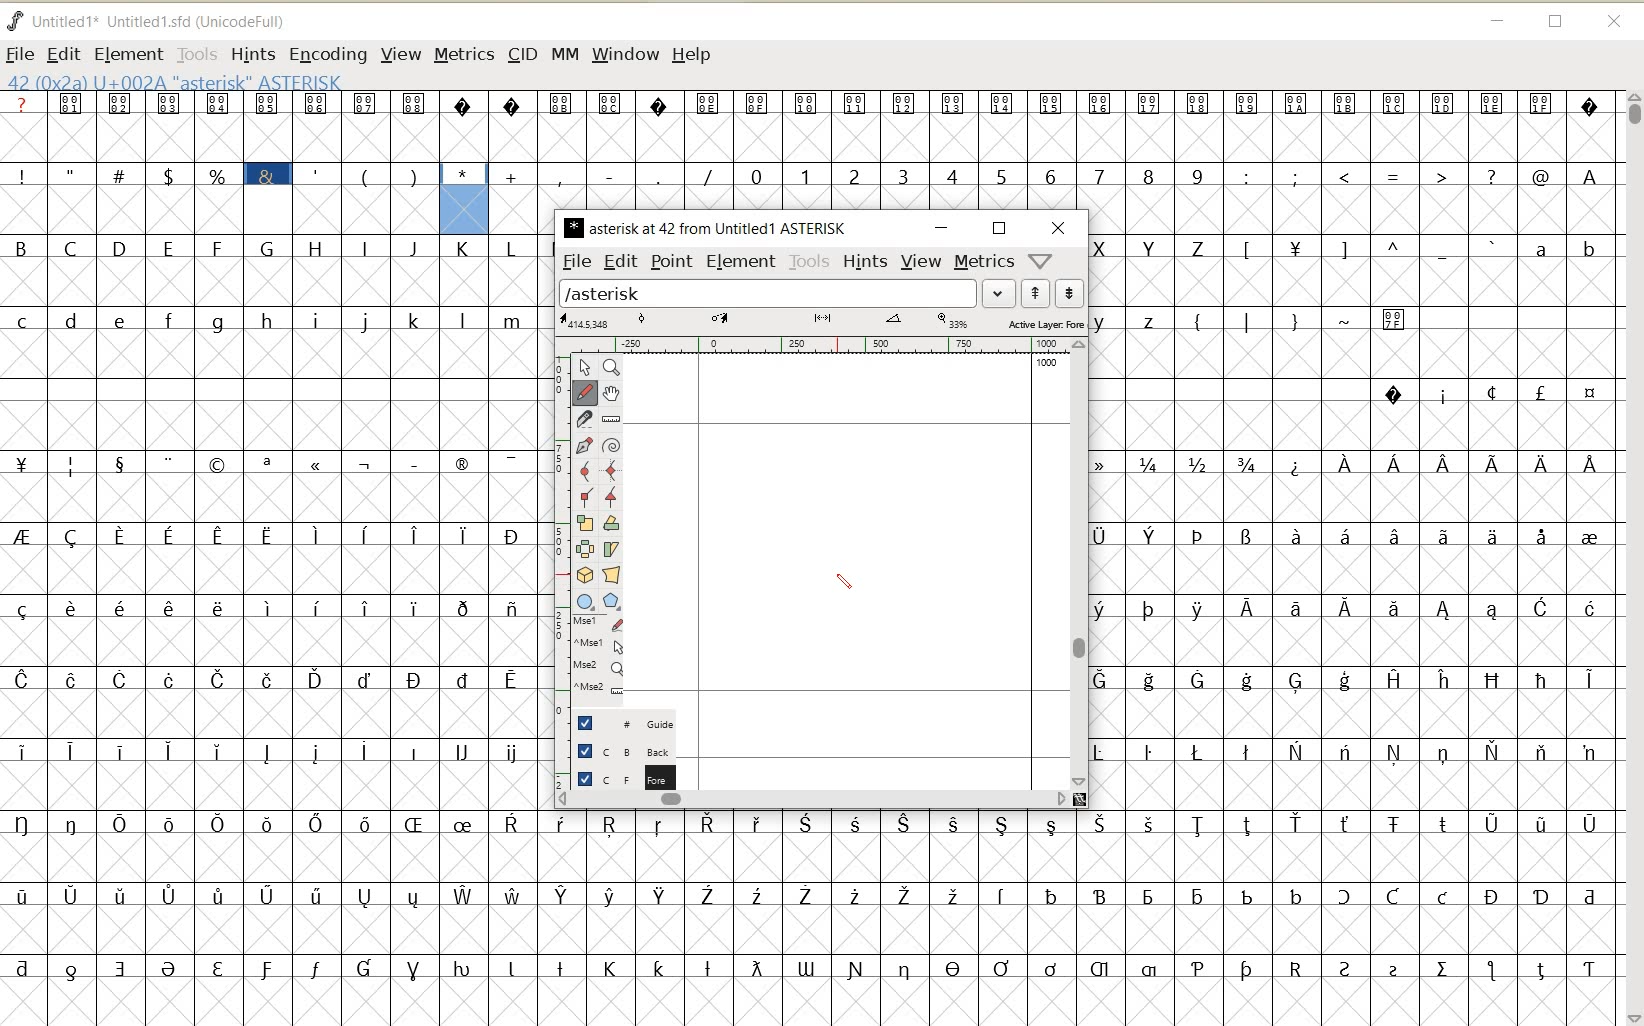 This screenshot has height=1026, width=1644. Describe the element at coordinates (196, 54) in the screenshot. I see `TOOLS` at that location.